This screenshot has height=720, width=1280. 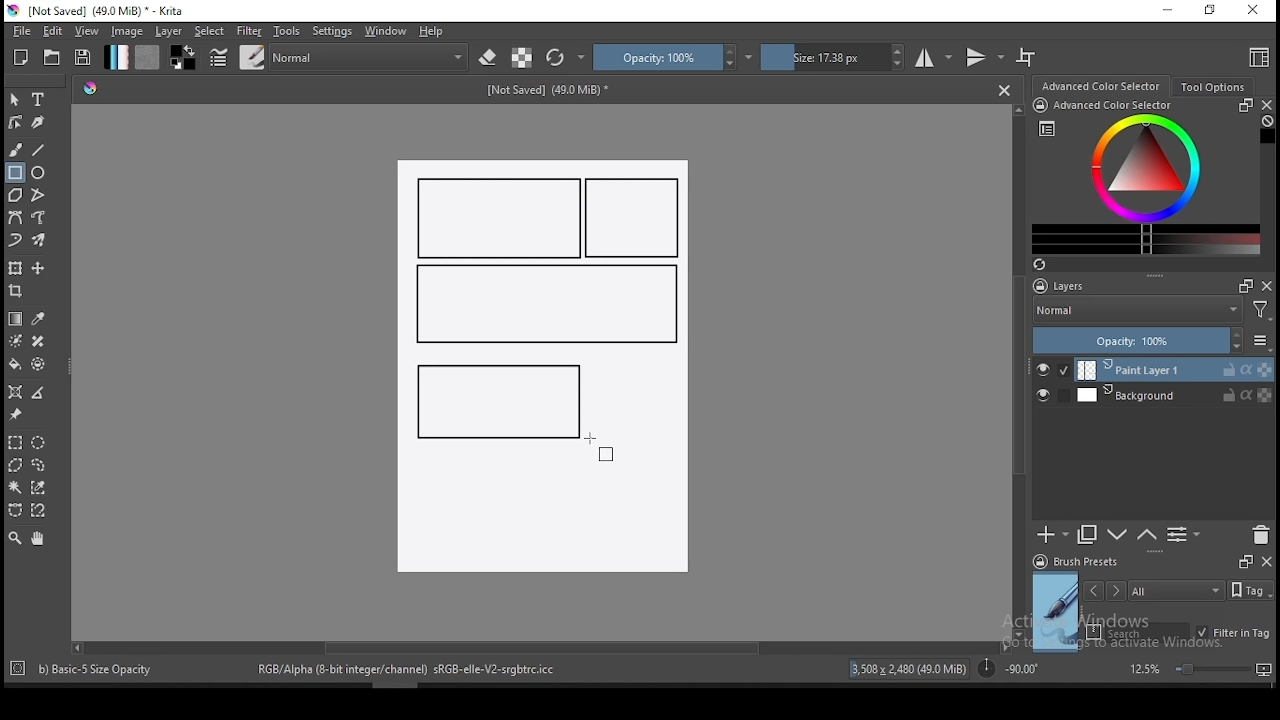 What do you see at coordinates (39, 465) in the screenshot?
I see `freehand selection tool` at bounding box center [39, 465].